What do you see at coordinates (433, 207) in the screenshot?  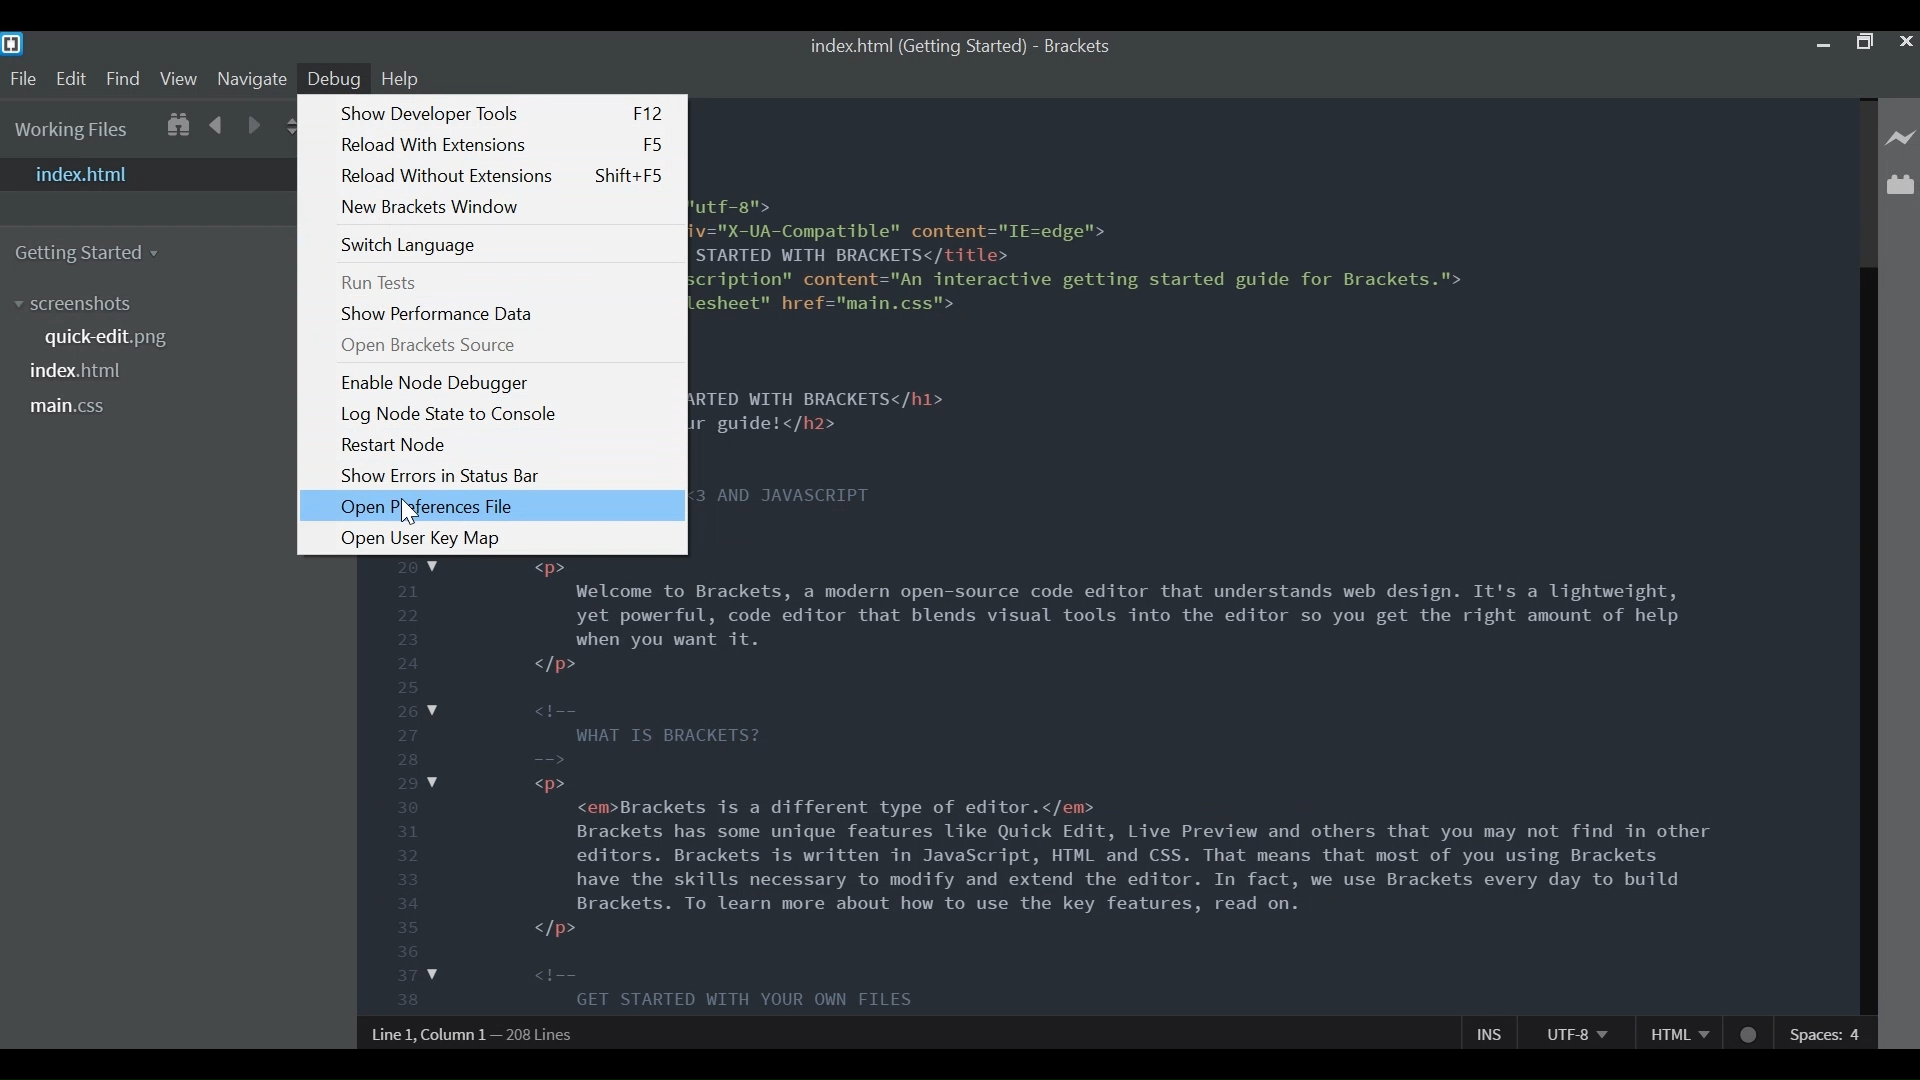 I see `New Brackets Window` at bounding box center [433, 207].